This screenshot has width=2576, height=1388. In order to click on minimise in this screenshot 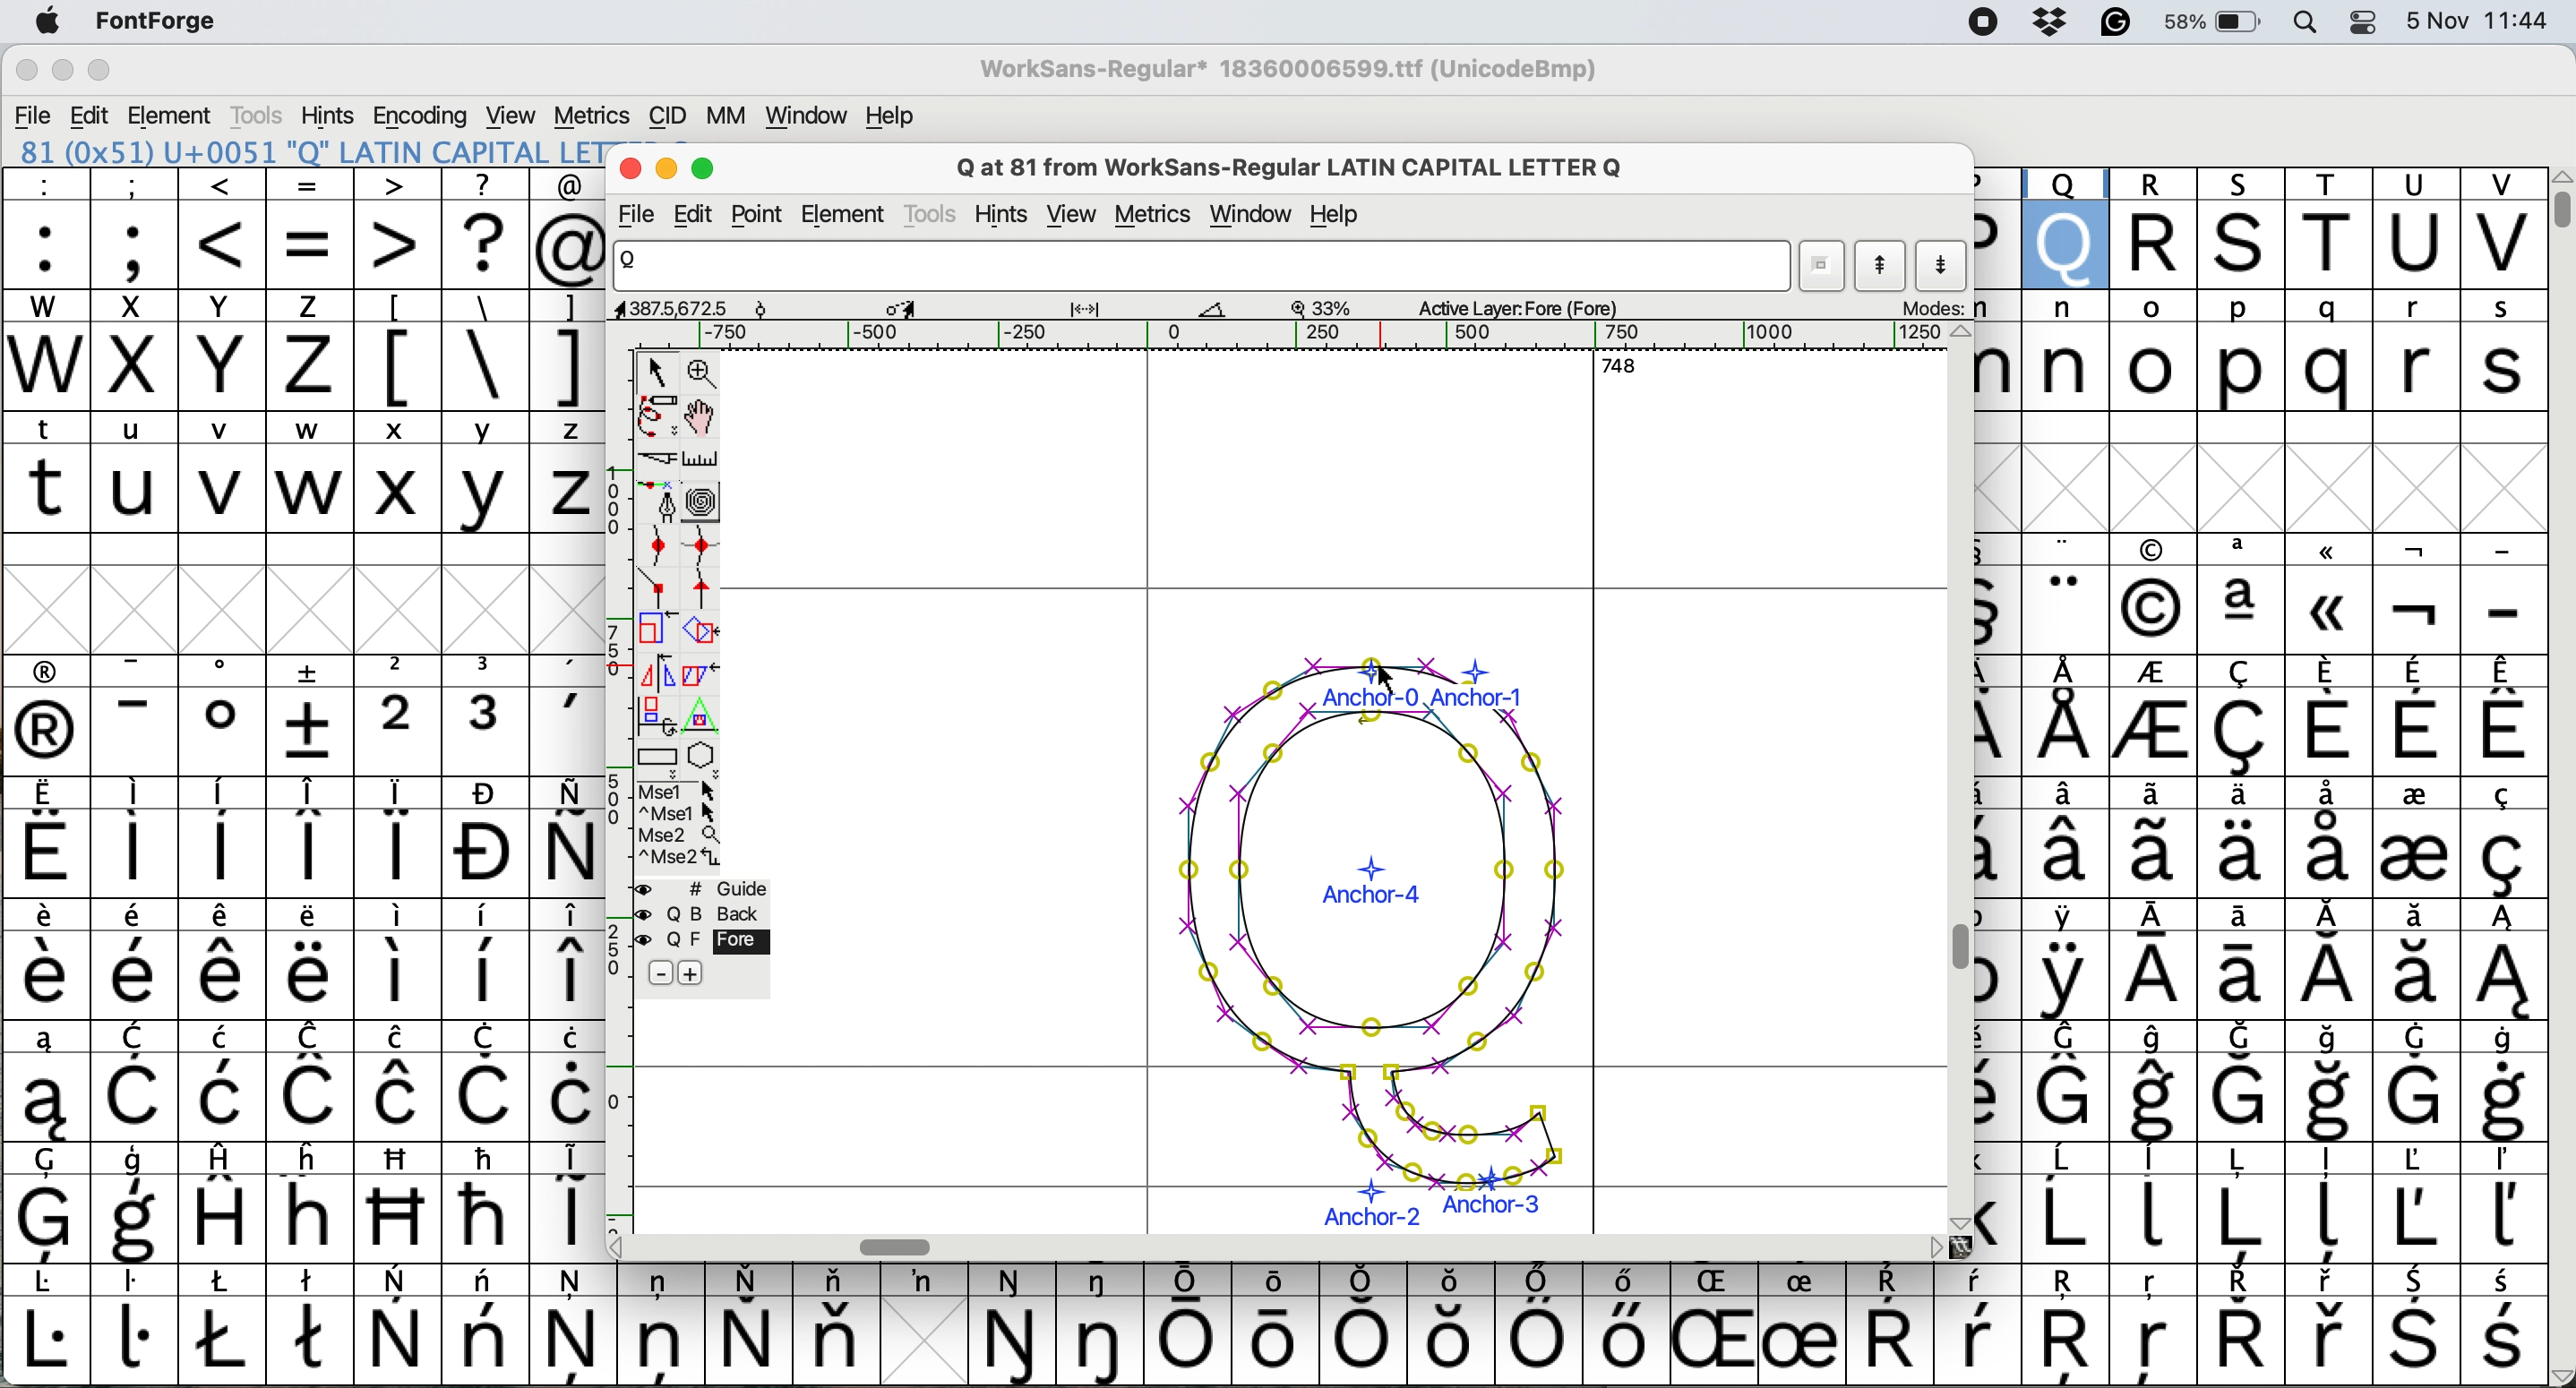, I will do `click(57, 68)`.